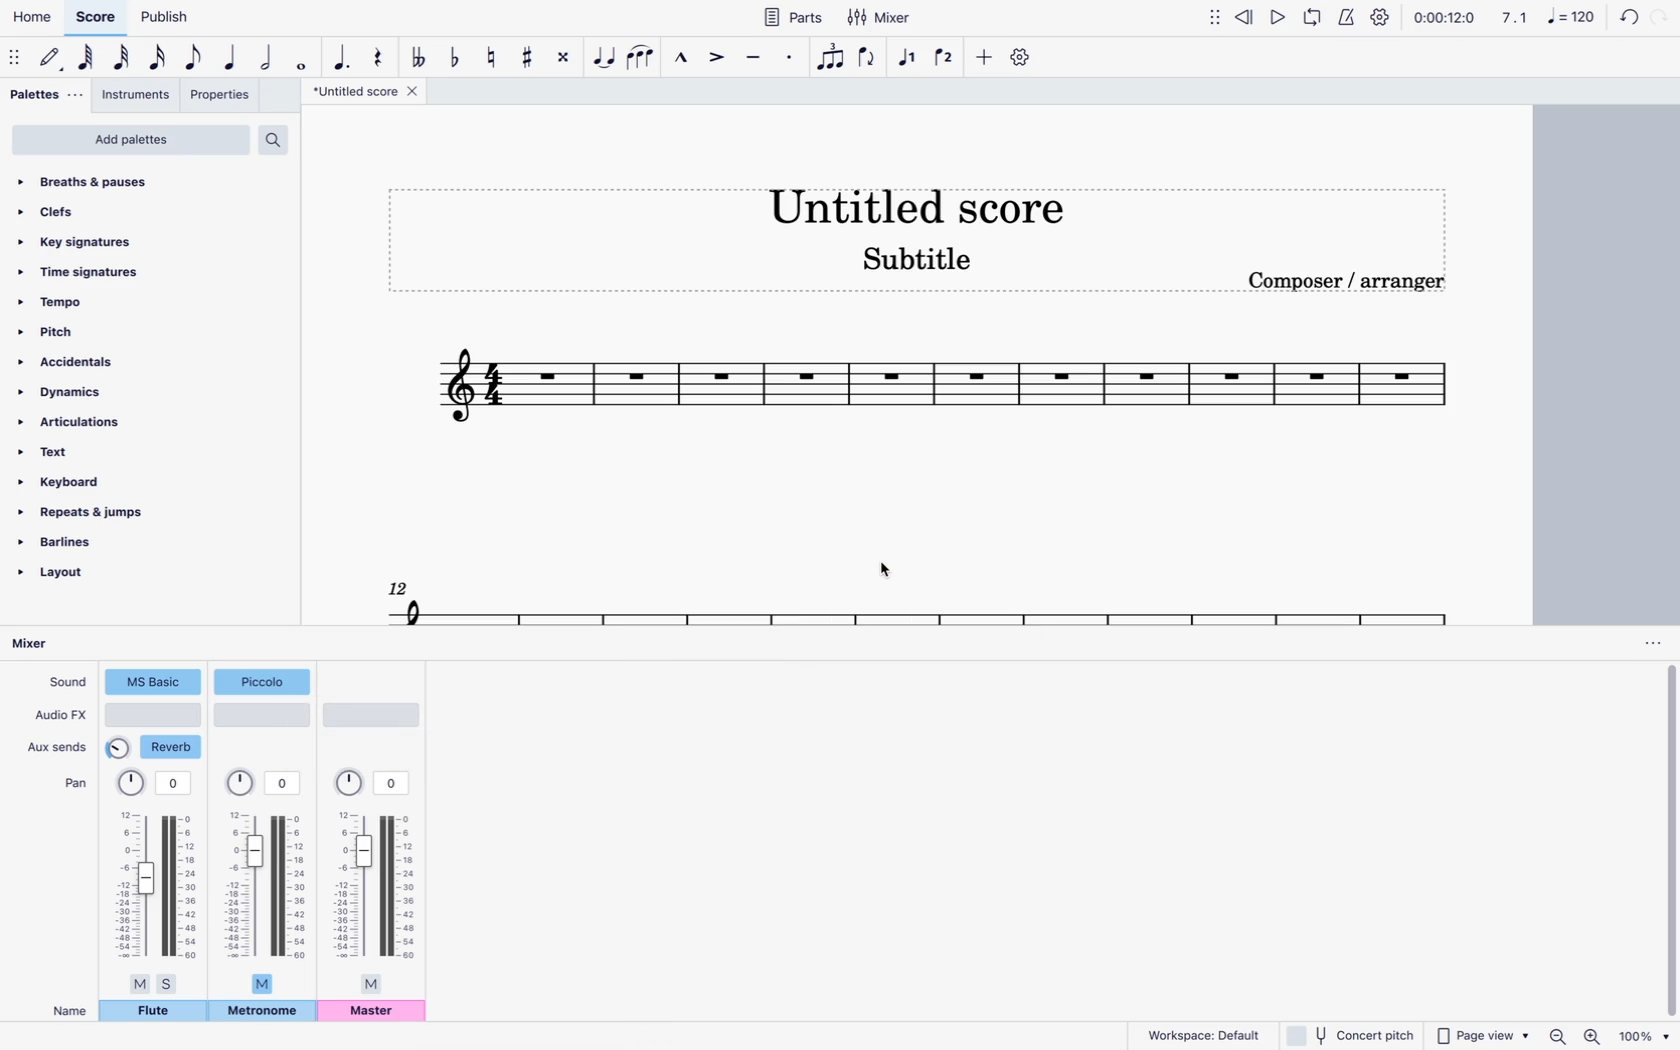 This screenshot has width=1680, height=1050. Describe the element at coordinates (1350, 17) in the screenshot. I see `metronome` at that location.